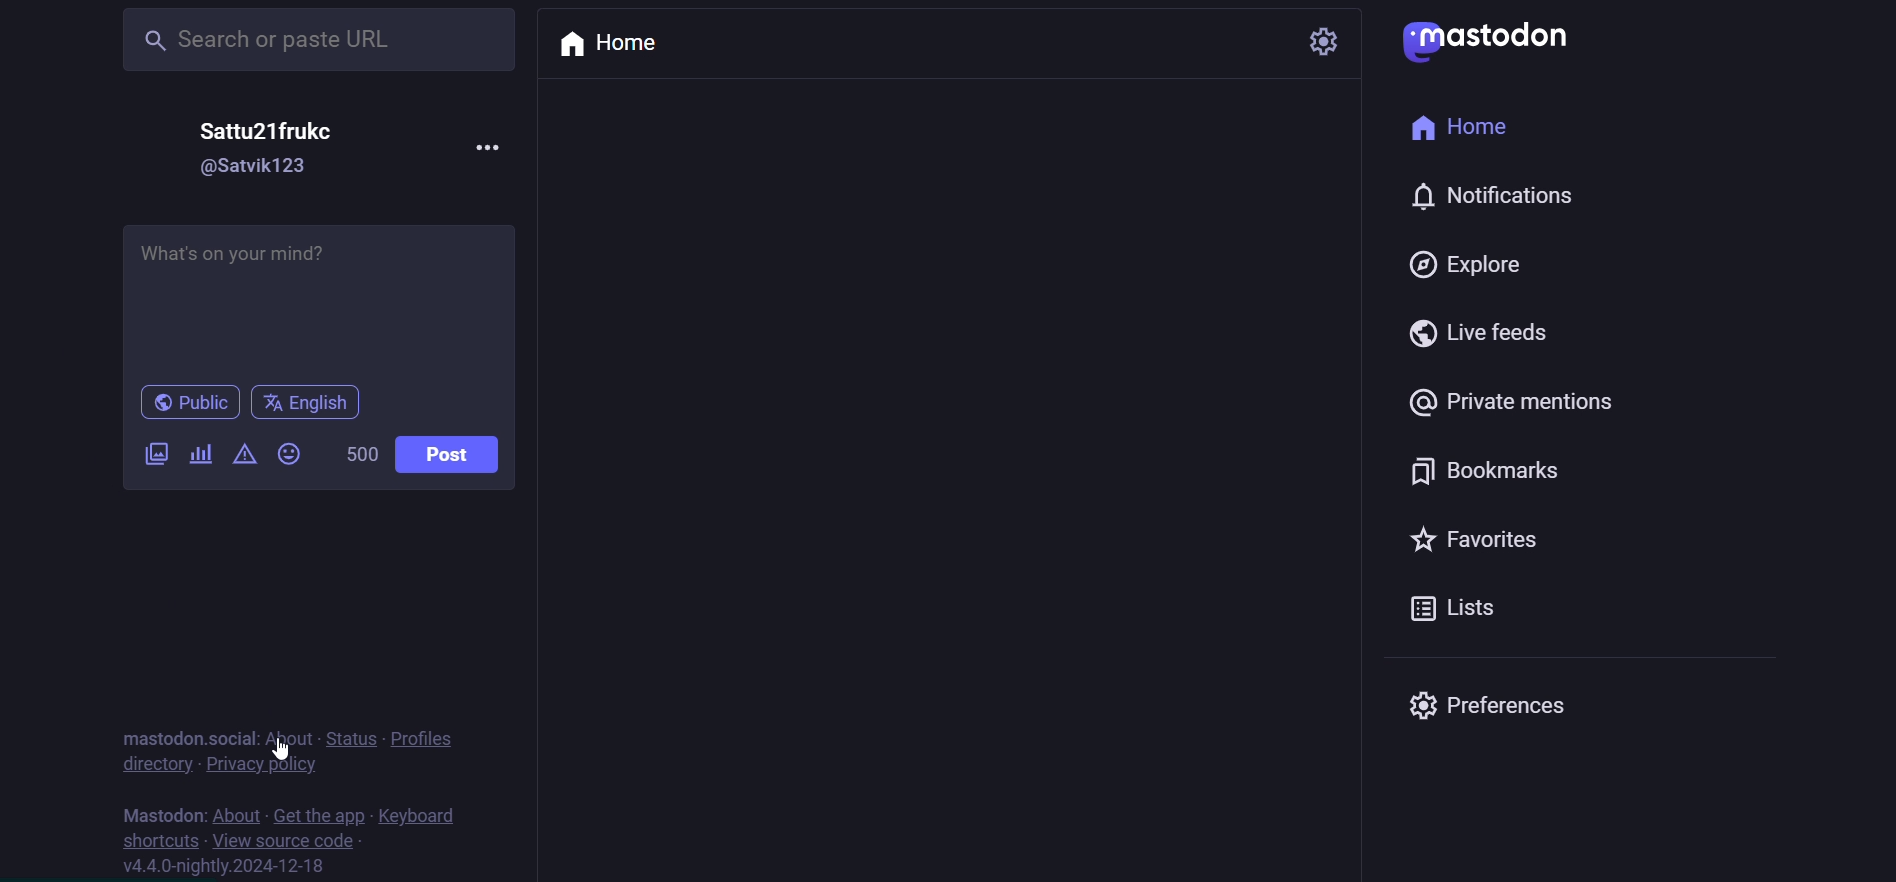 The image size is (1896, 882). What do you see at coordinates (159, 811) in the screenshot?
I see `mastodon` at bounding box center [159, 811].